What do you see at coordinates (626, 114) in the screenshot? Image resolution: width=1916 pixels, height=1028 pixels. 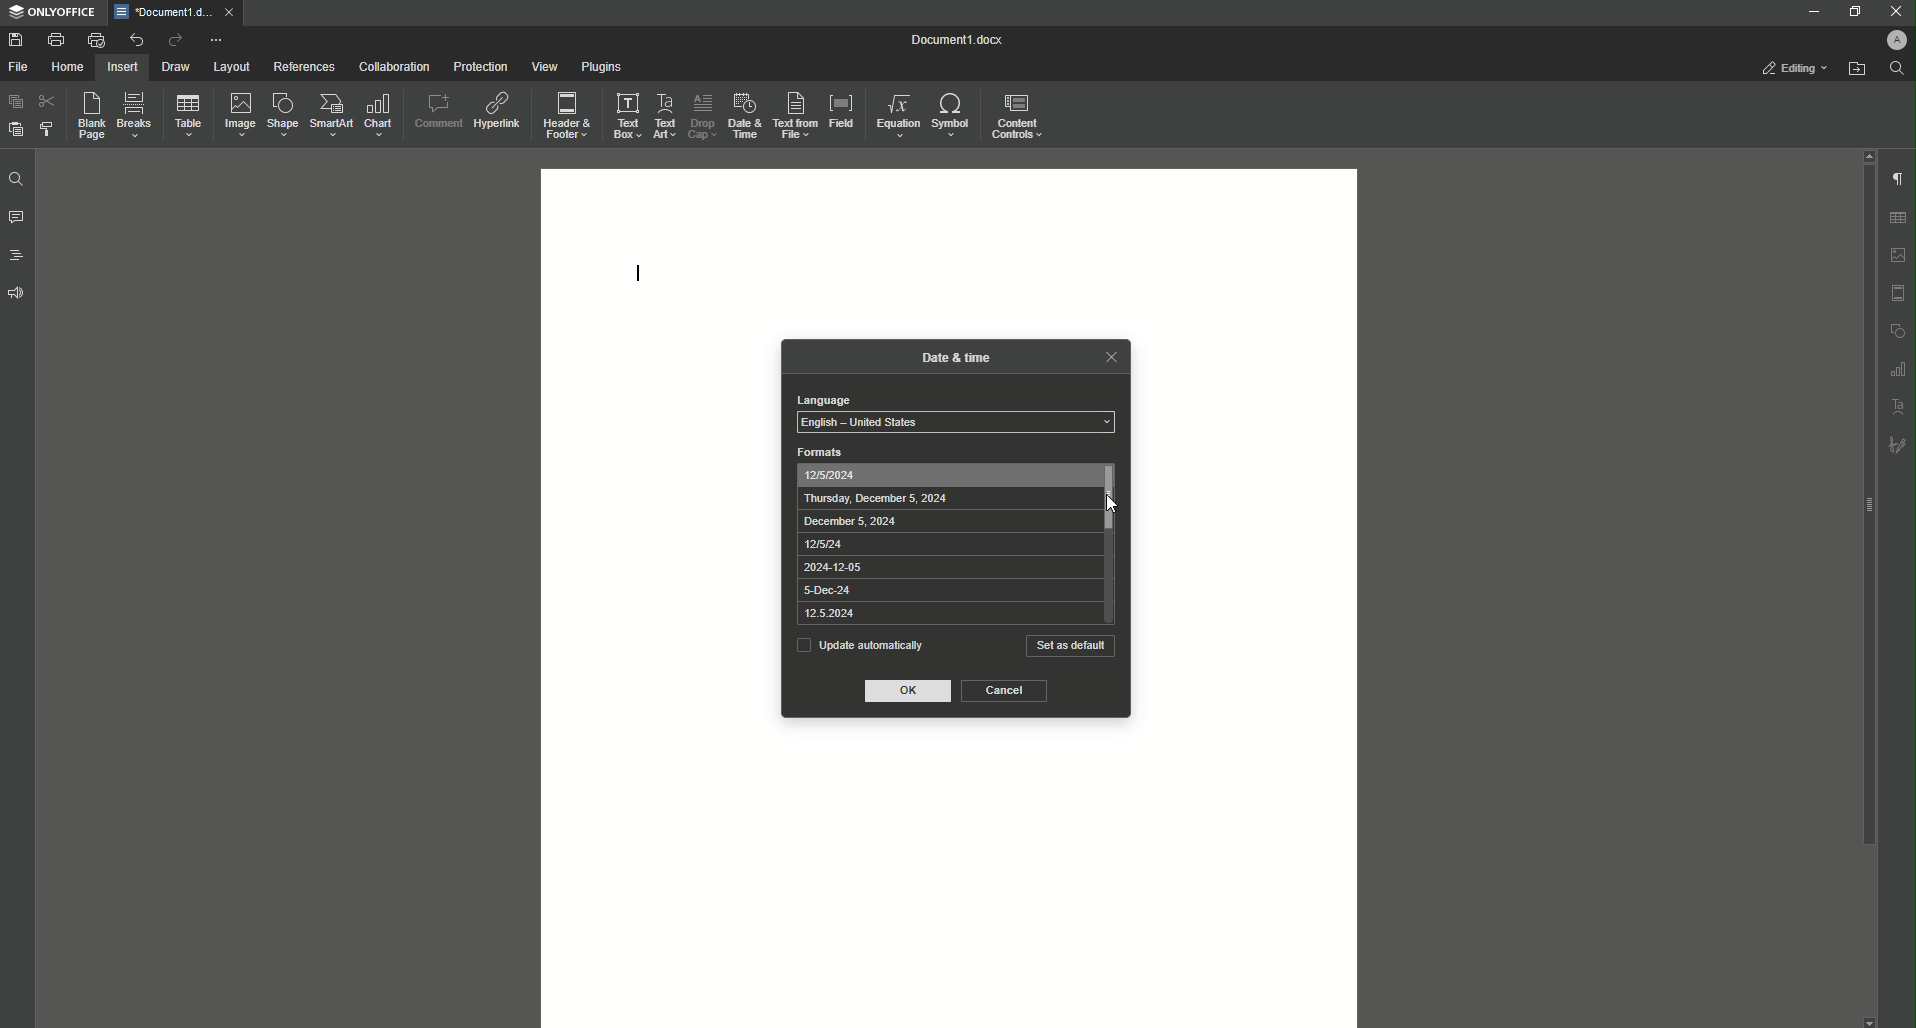 I see `Text Box` at bounding box center [626, 114].